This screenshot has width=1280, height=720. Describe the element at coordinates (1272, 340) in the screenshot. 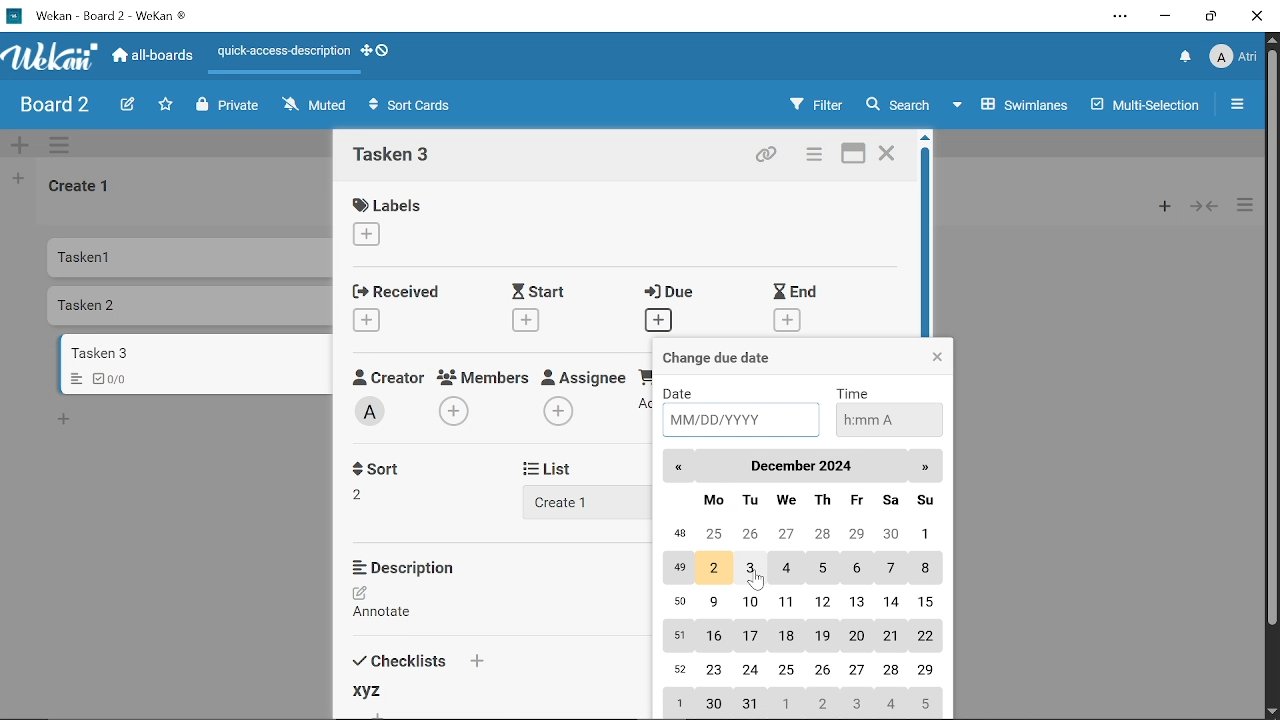

I see `Vertical scrollbar` at that location.